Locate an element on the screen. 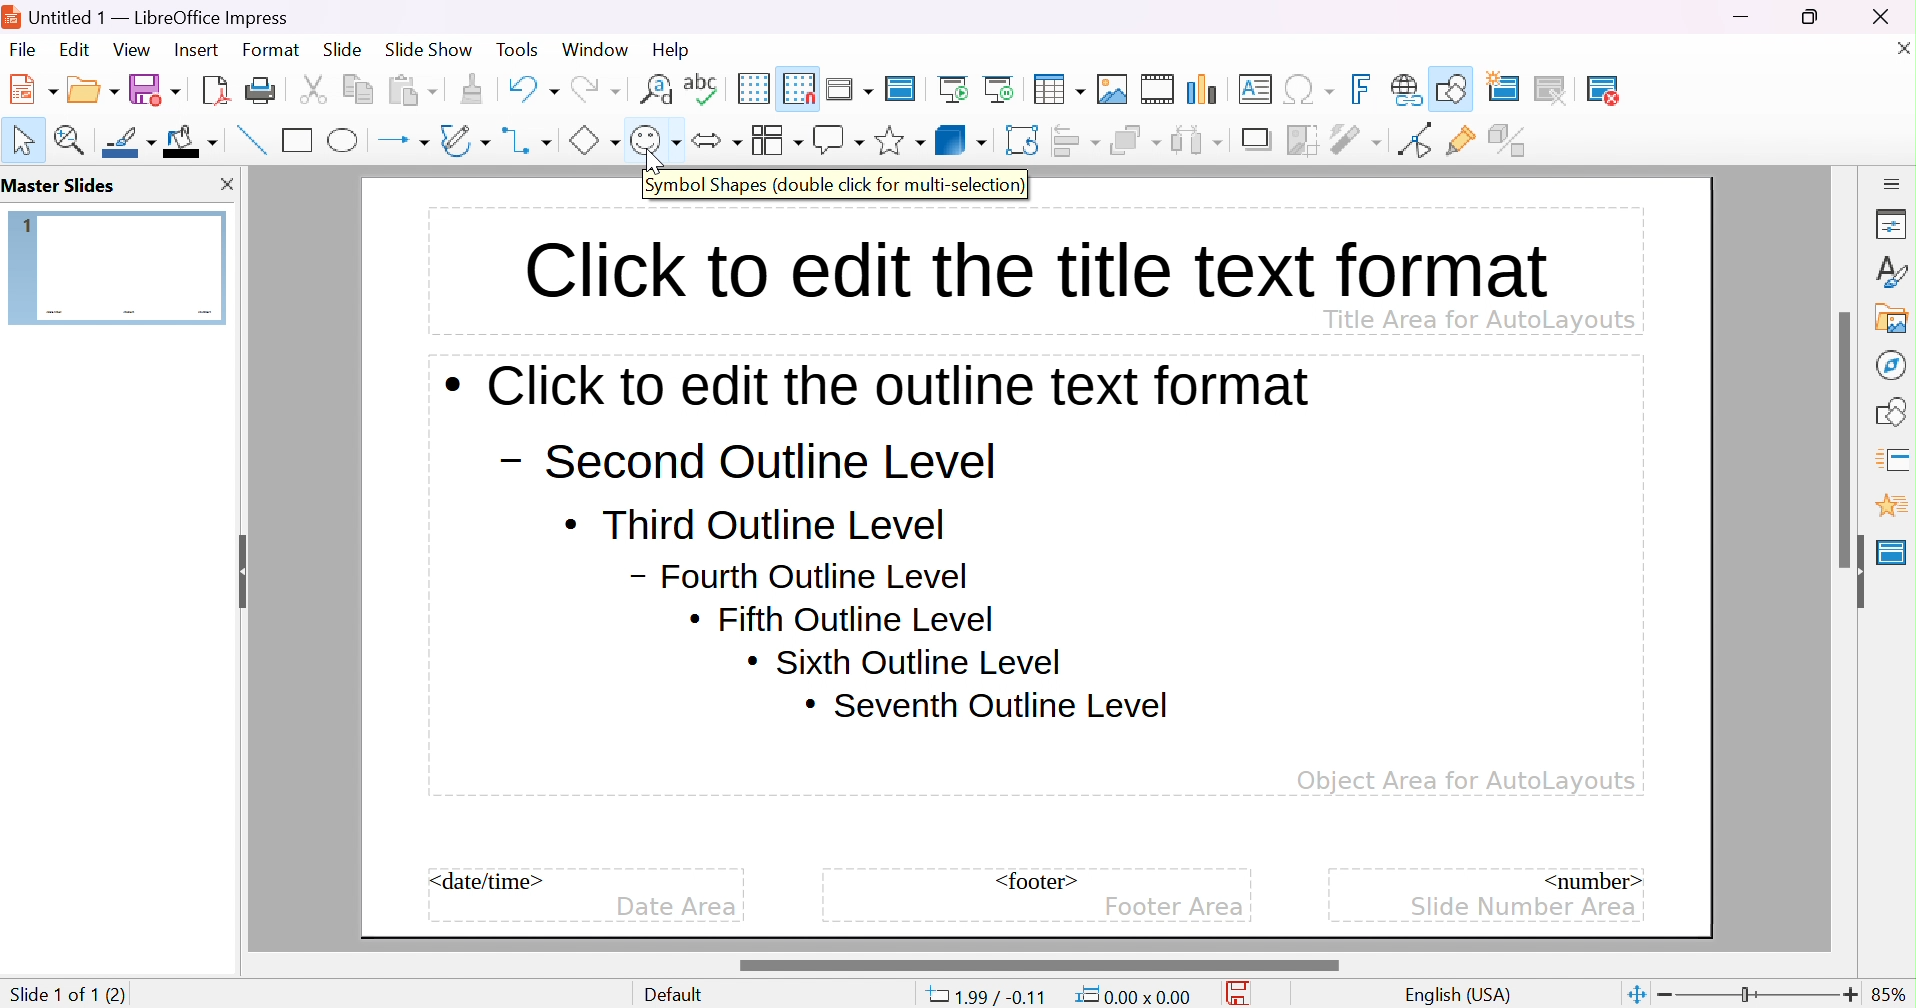 This screenshot has height=1008, width=1916. english(USA) is located at coordinates (1459, 995).